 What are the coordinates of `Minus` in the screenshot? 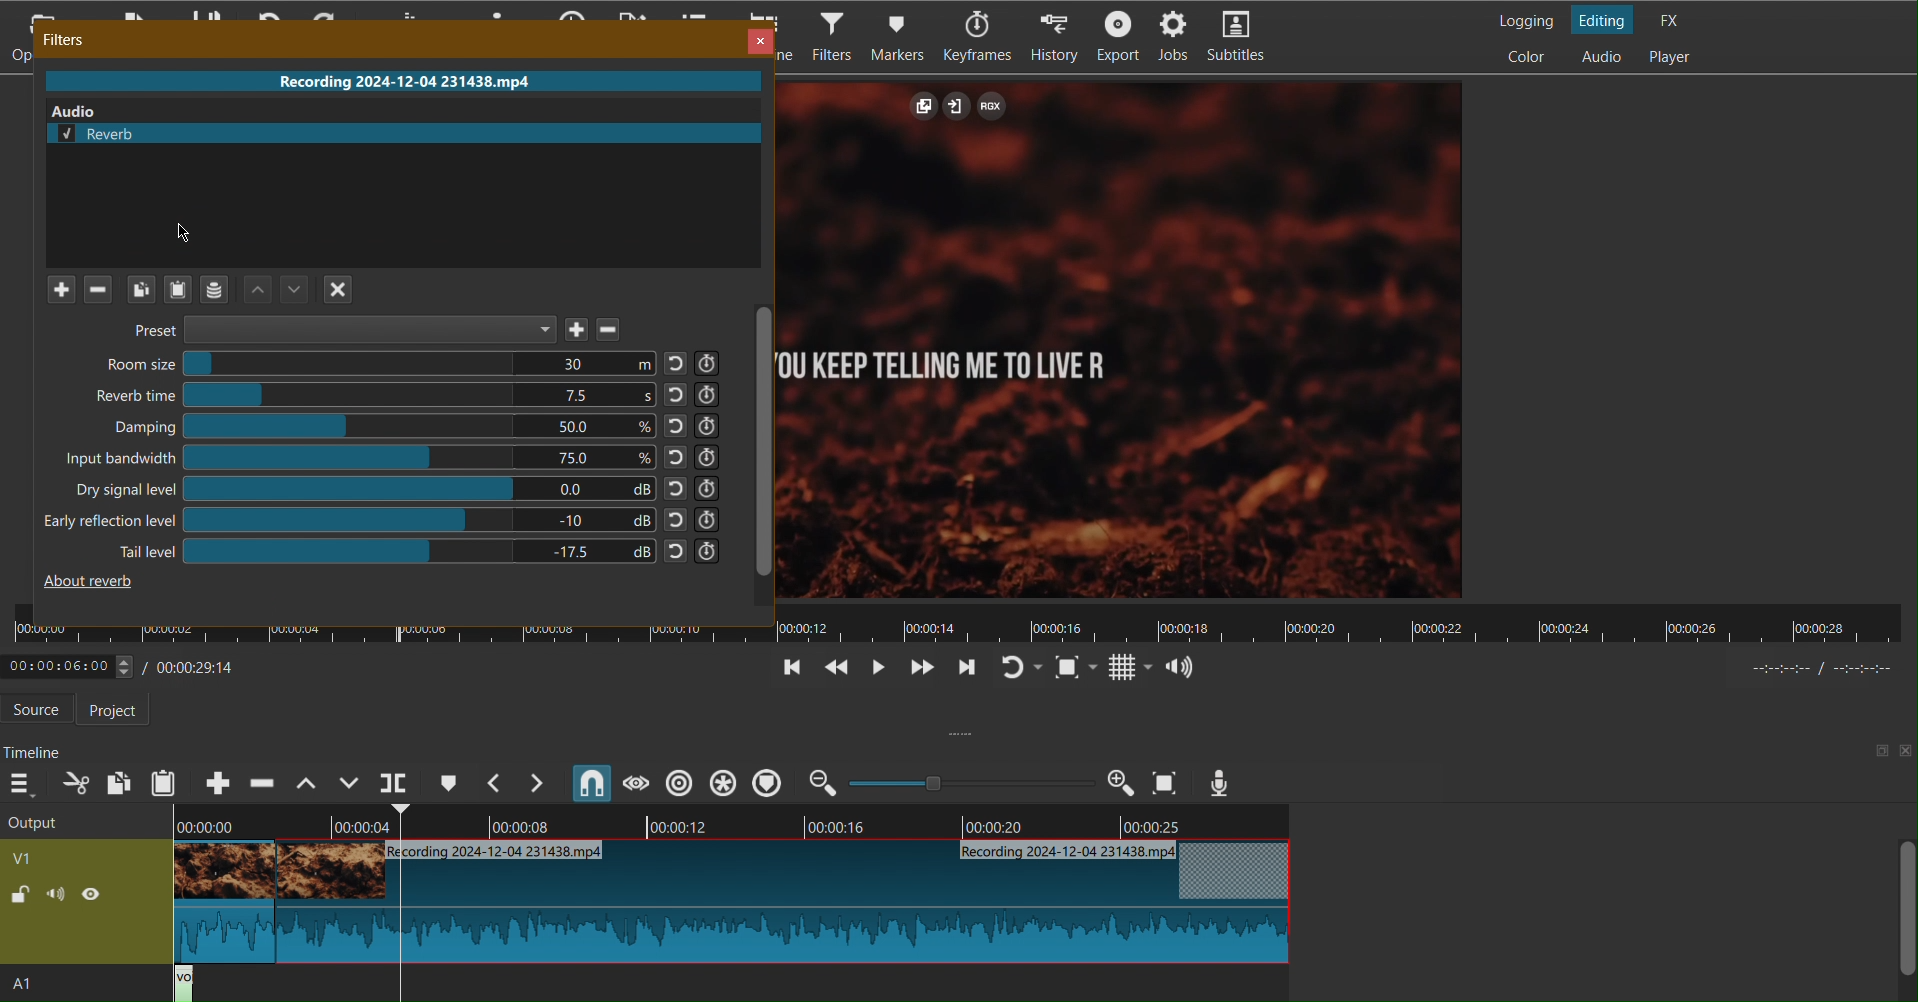 It's located at (99, 291).